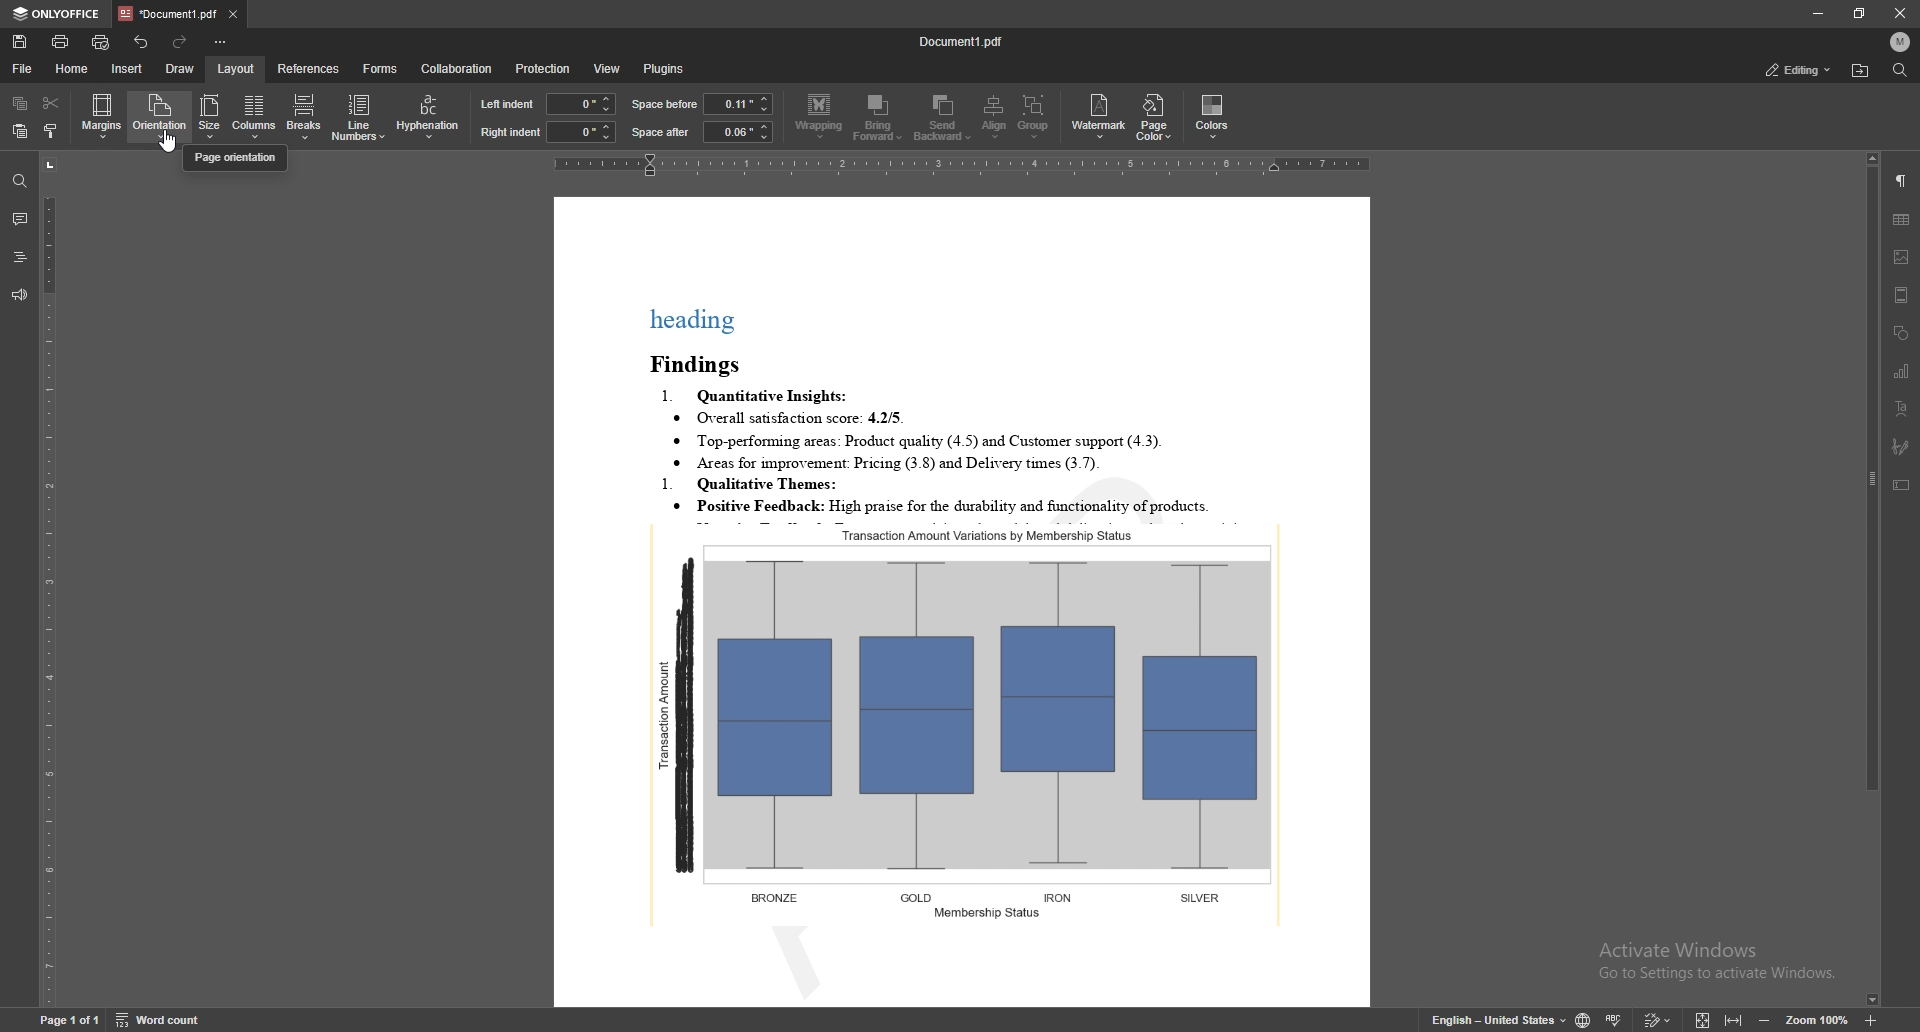 This screenshot has width=1920, height=1032. What do you see at coordinates (1902, 42) in the screenshot?
I see `profile` at bounding box center [1902, 42].